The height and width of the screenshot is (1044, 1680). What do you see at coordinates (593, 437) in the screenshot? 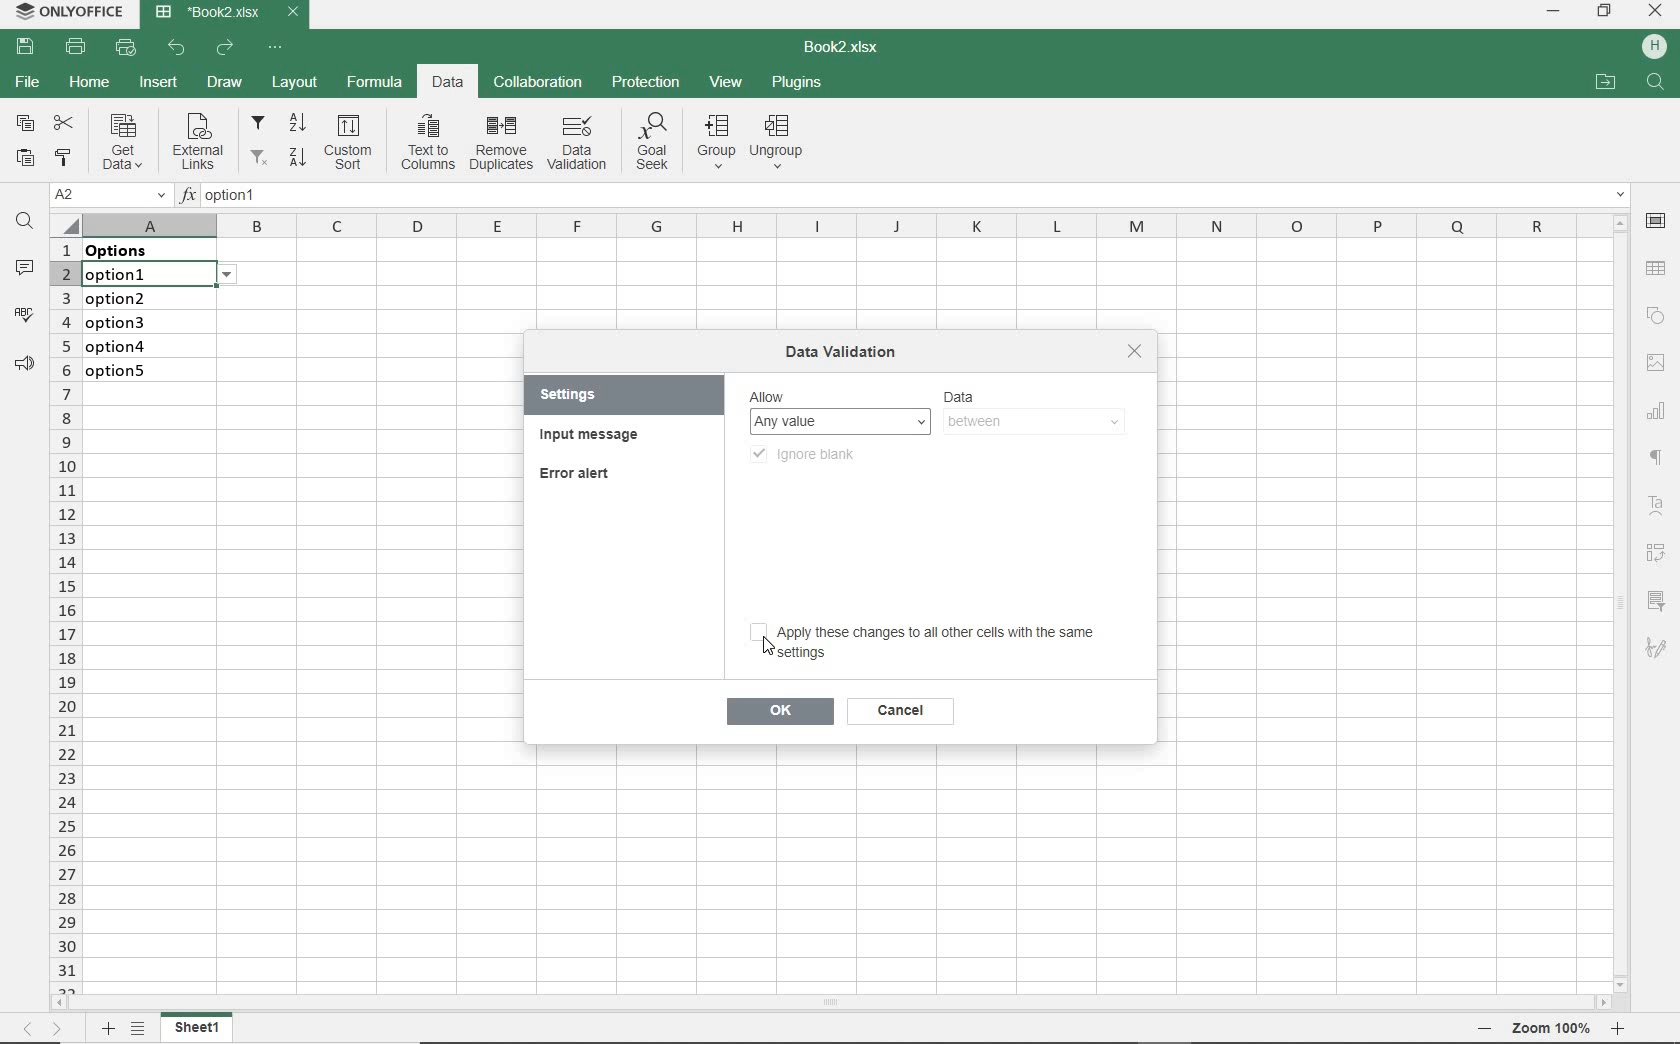
I see `INPUT MESSAGE` at bounding box center [593, 437].